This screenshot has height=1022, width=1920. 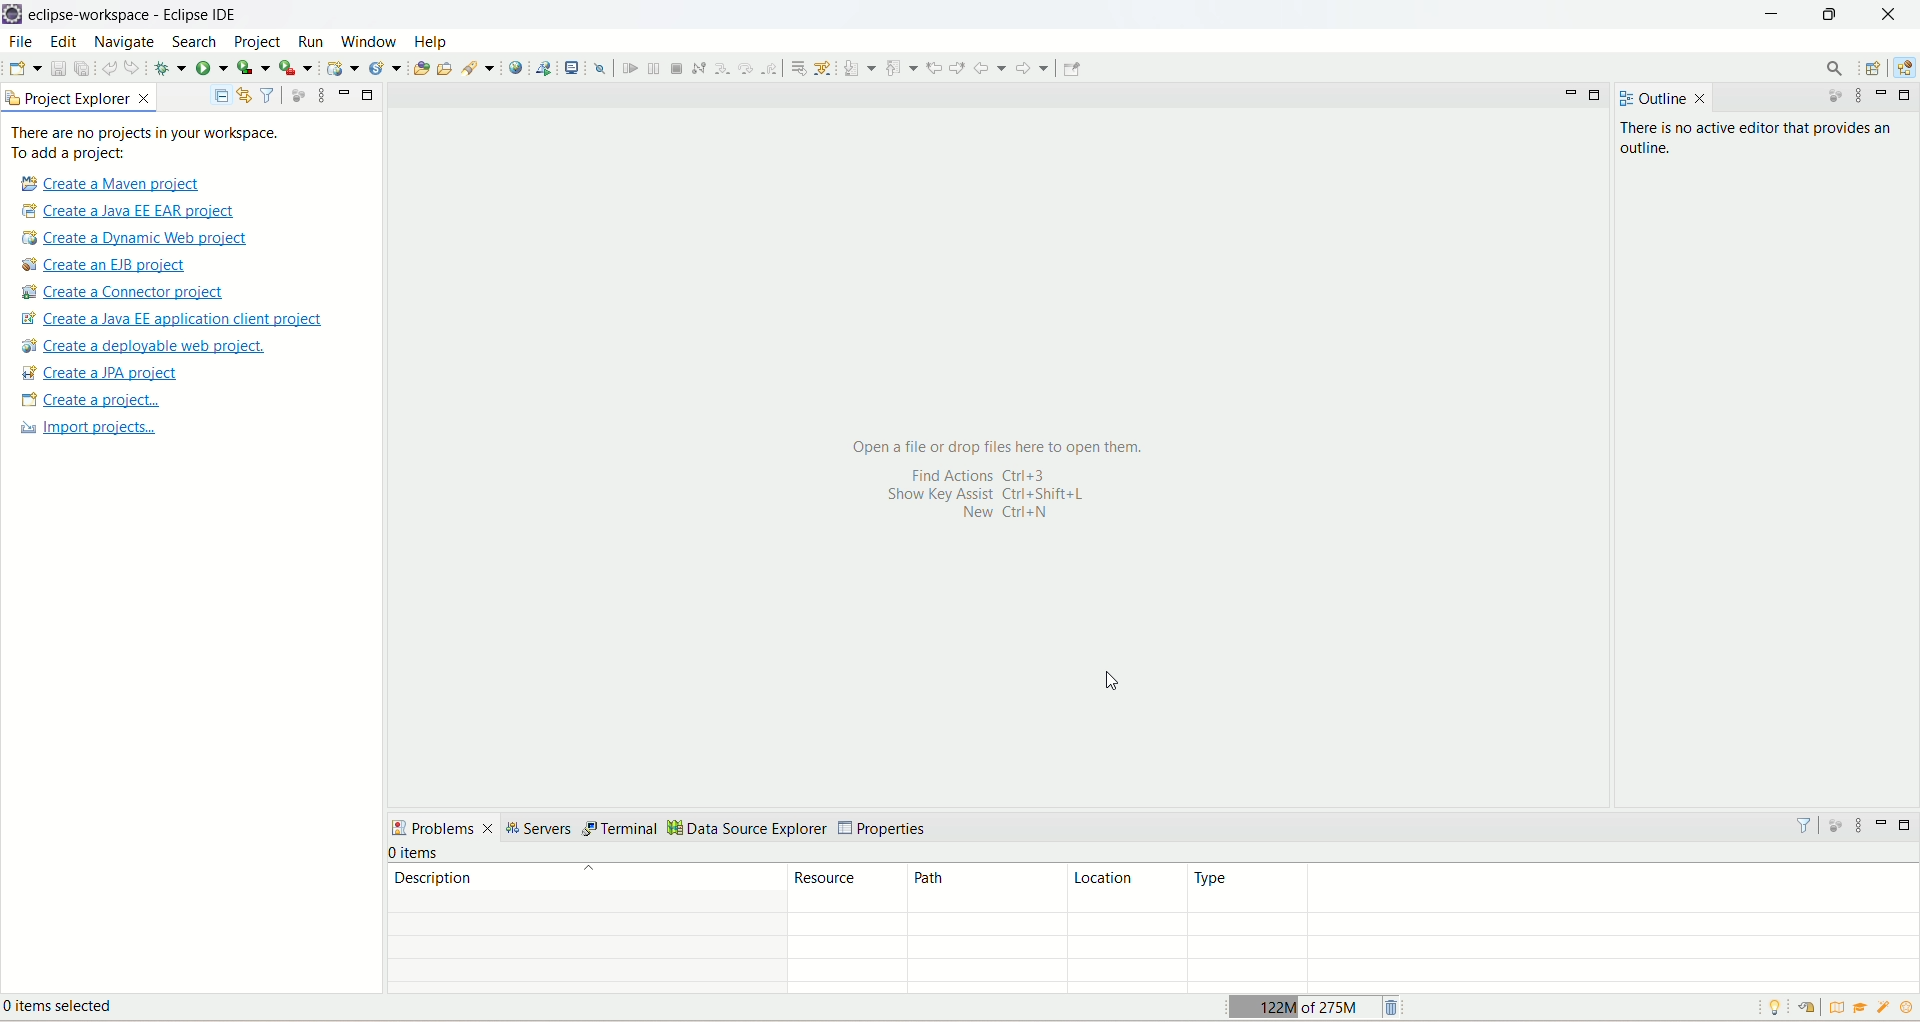 I want to click on create a Java EE ER project, so click(x=133, y=211).